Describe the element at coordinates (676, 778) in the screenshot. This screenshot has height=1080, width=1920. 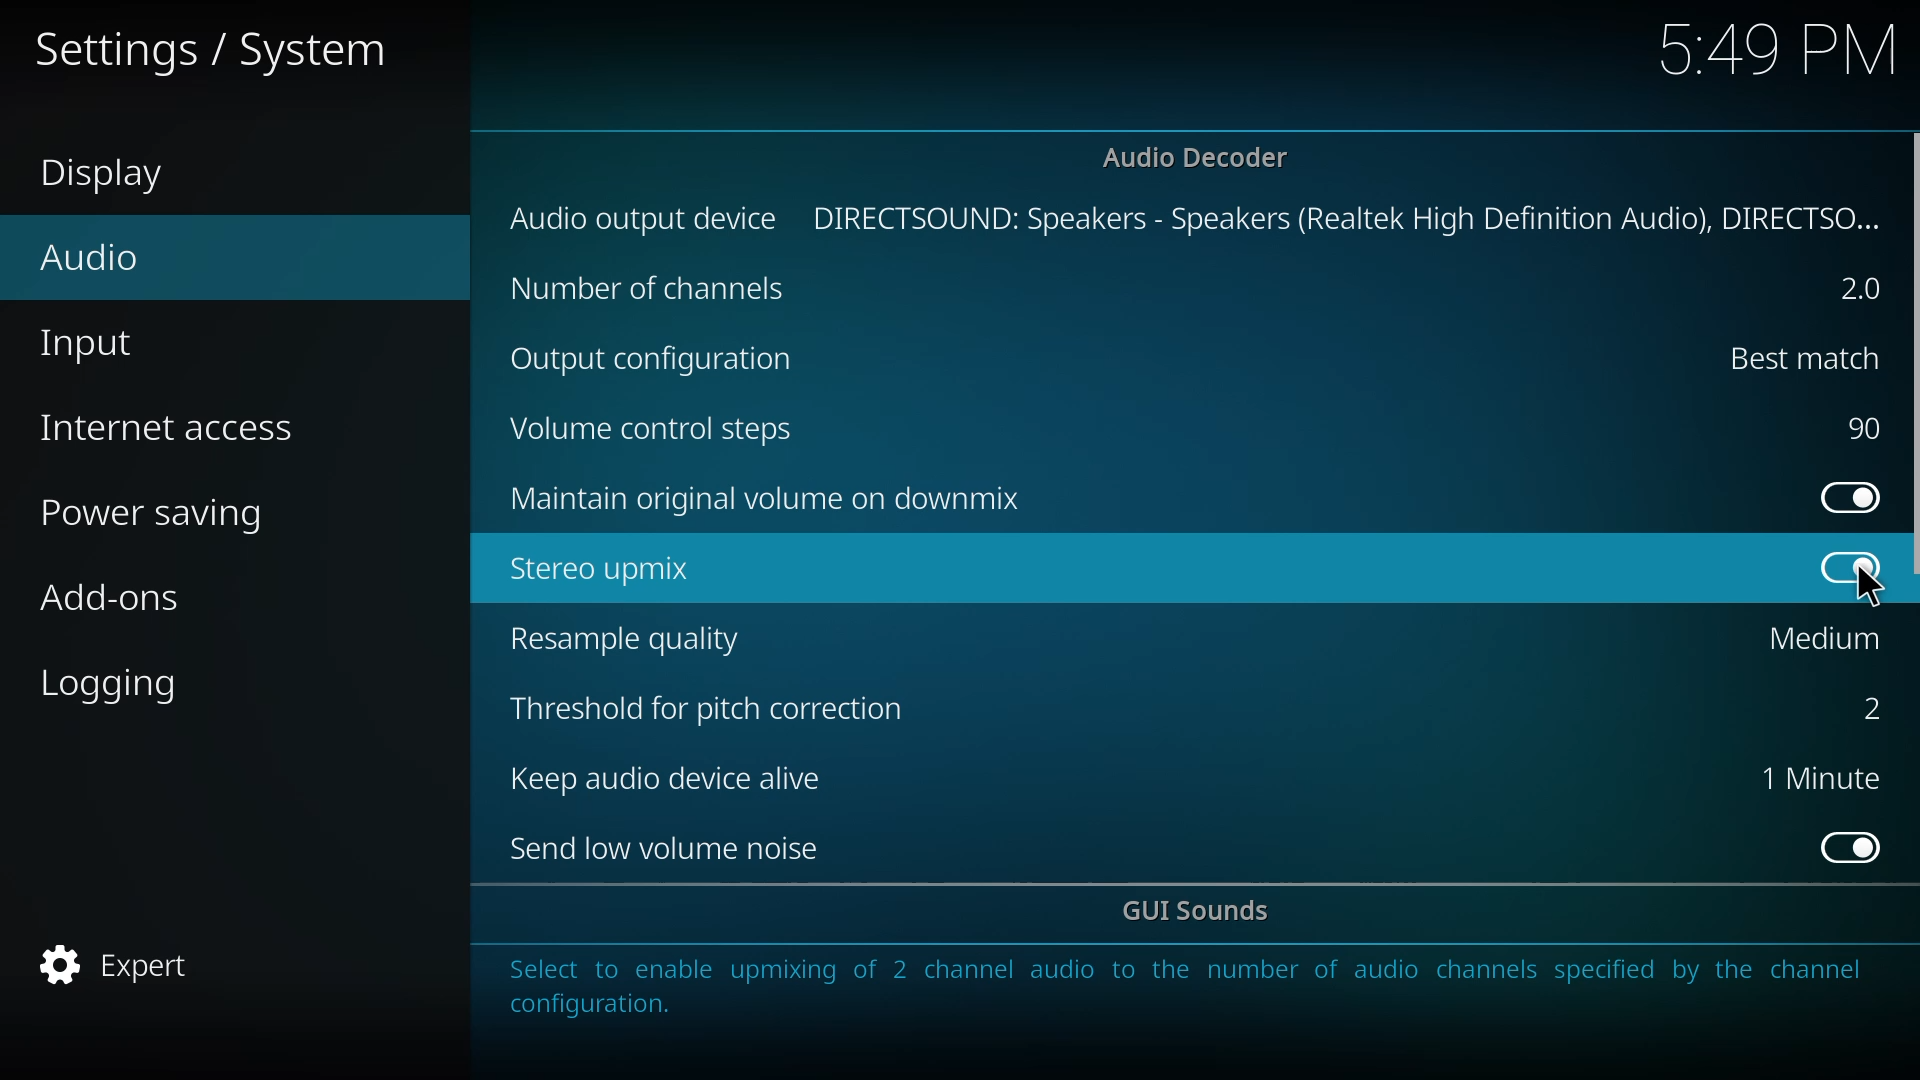
I see `keep audio device alive` at that location.